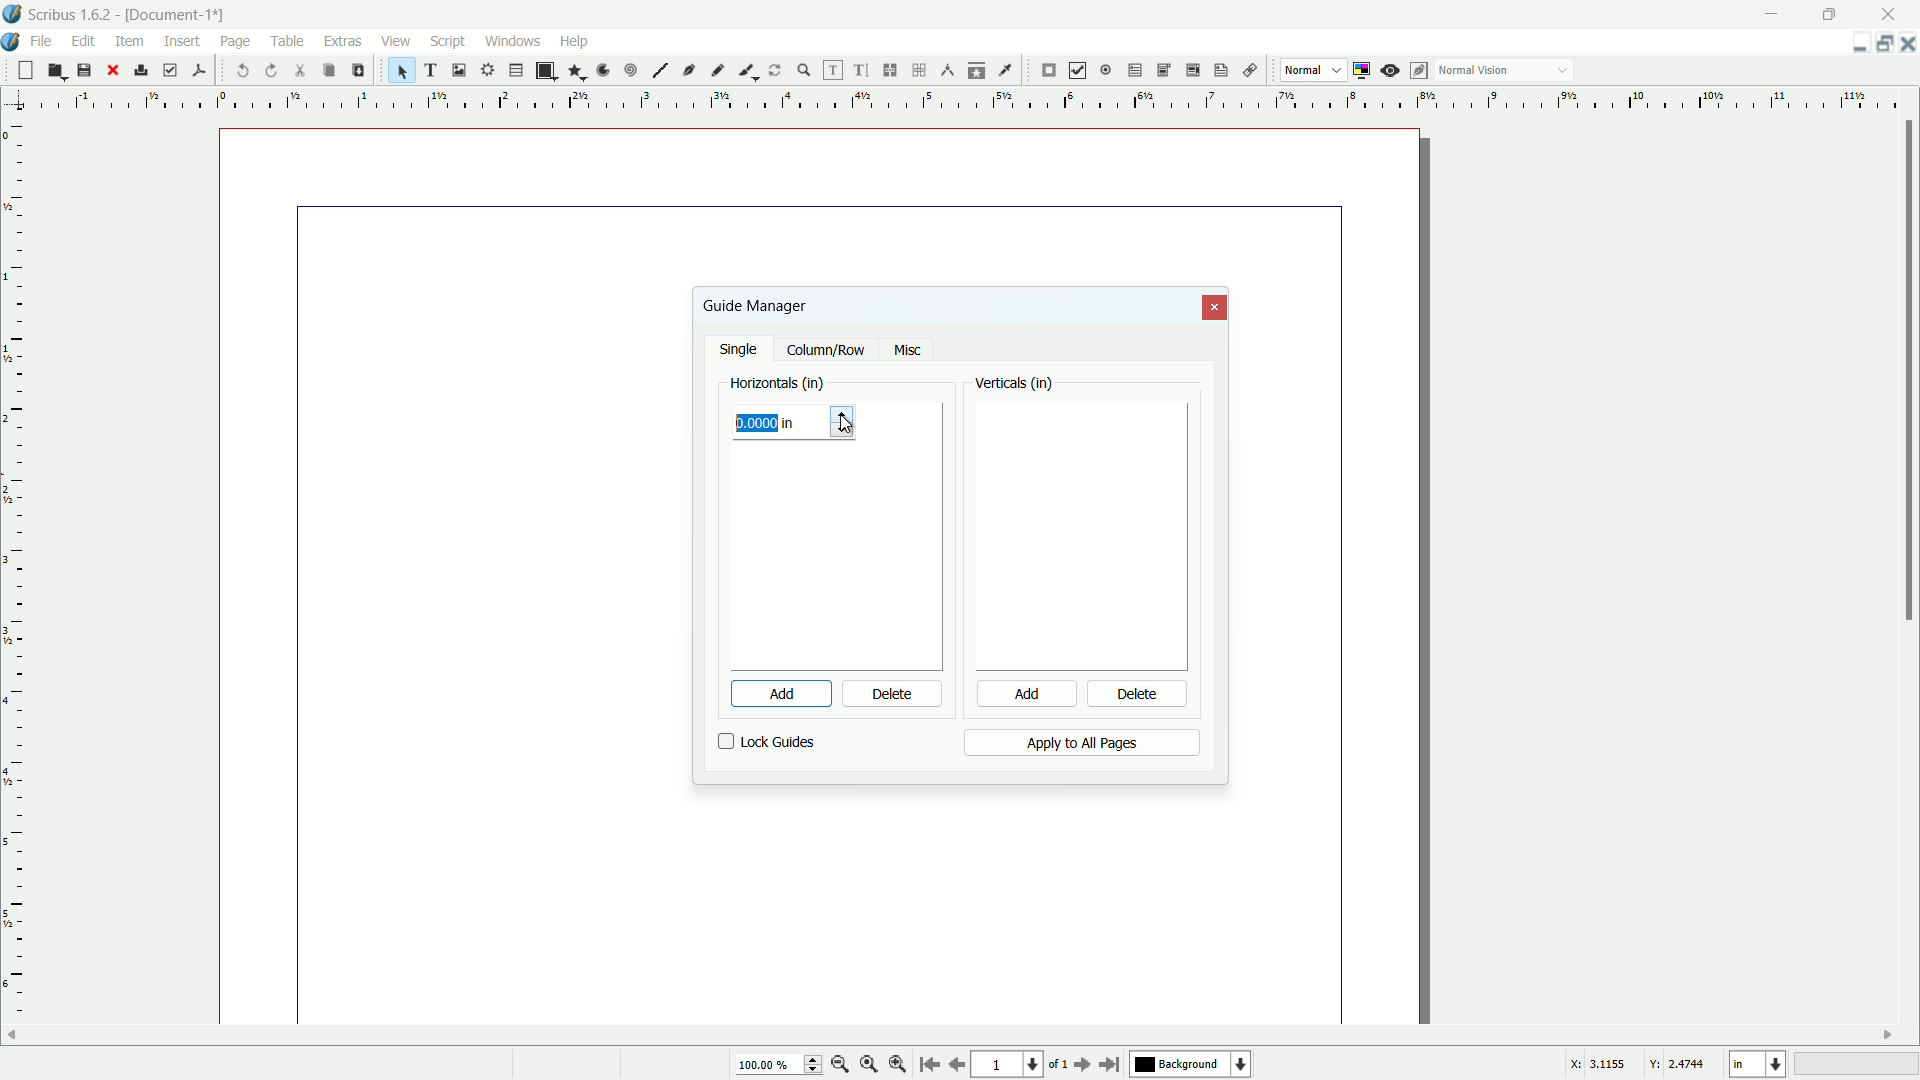  Describe the element at coordinates (769, 694) in the screenshot. I see `add` at that location.